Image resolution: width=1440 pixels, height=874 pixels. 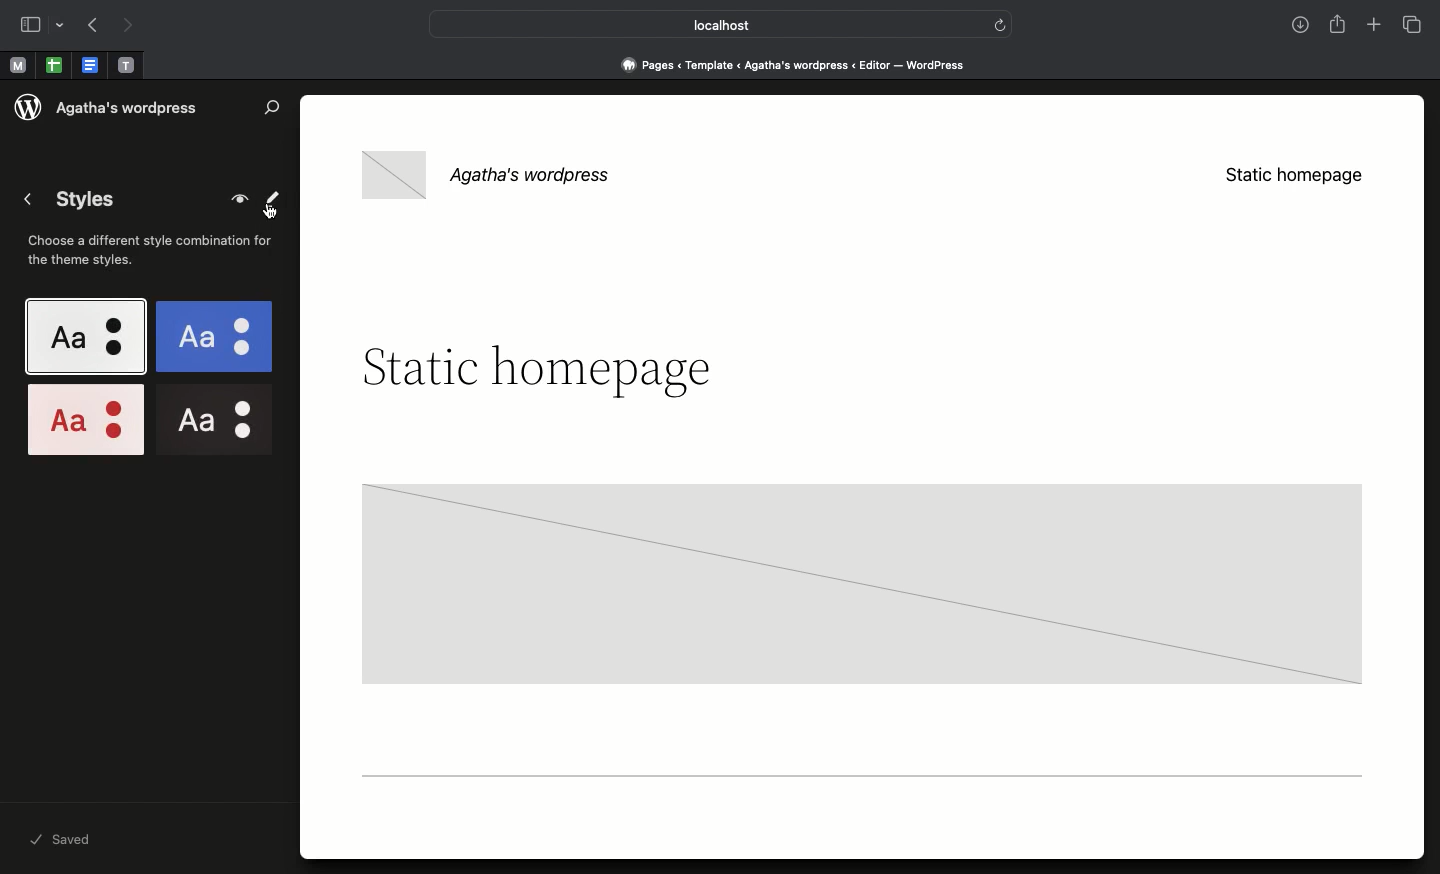 What do you see at coordinates (706, 24) in the screenshot?
I see `Local host` at bounding box center [706, 24].